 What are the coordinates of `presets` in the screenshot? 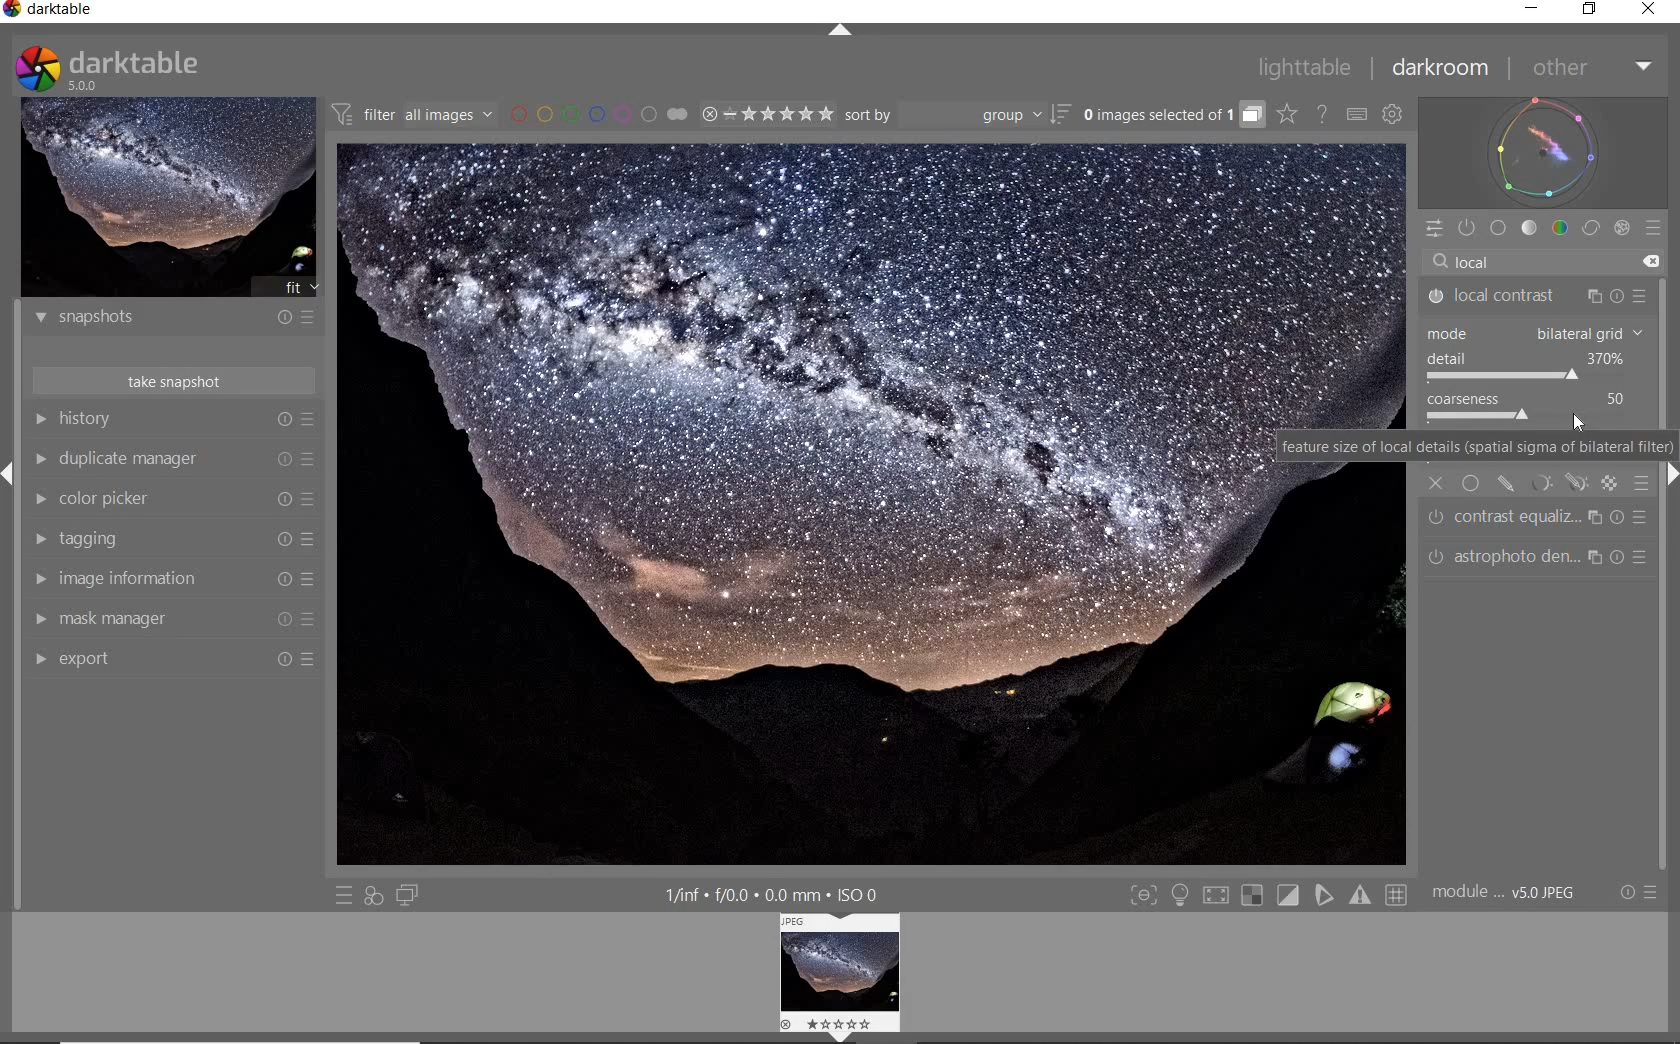 It's located at (1636, 289).